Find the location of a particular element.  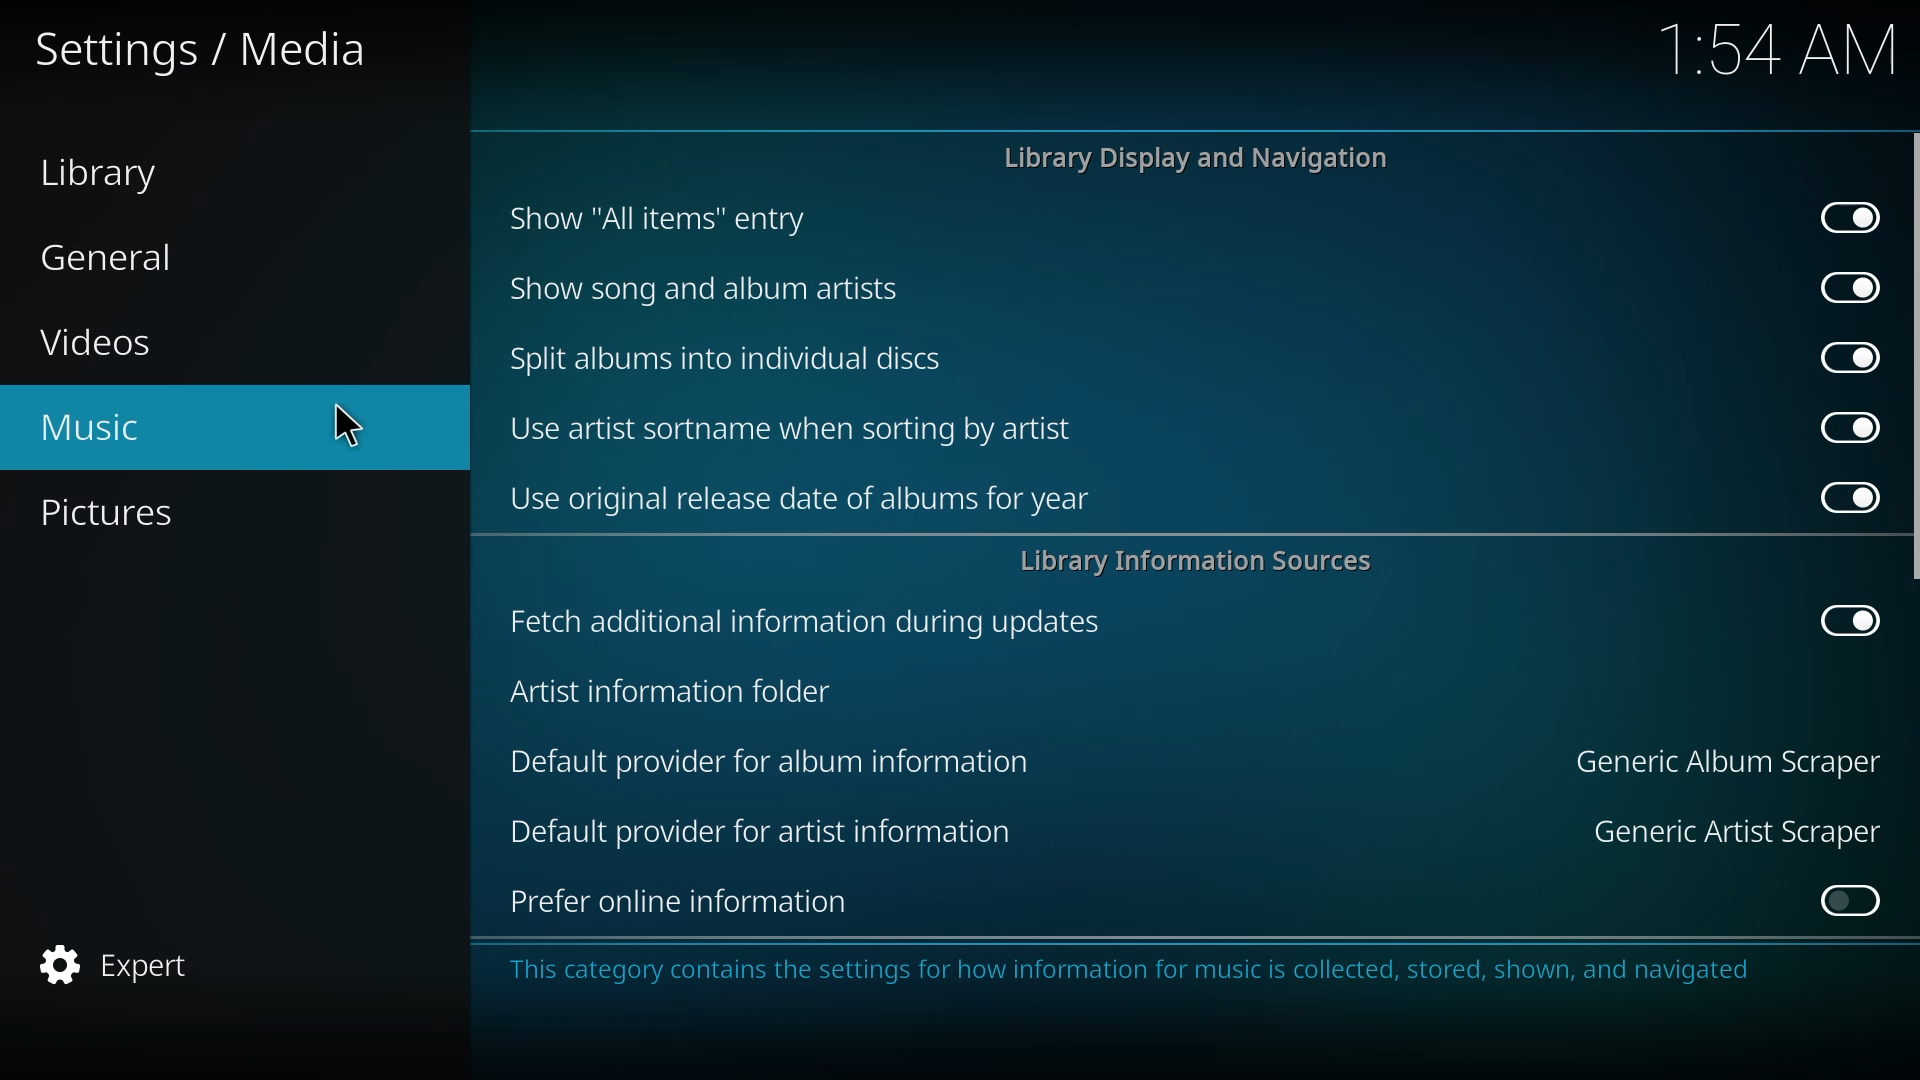

fetch additional info during updates is located at coordinates (807, 620).